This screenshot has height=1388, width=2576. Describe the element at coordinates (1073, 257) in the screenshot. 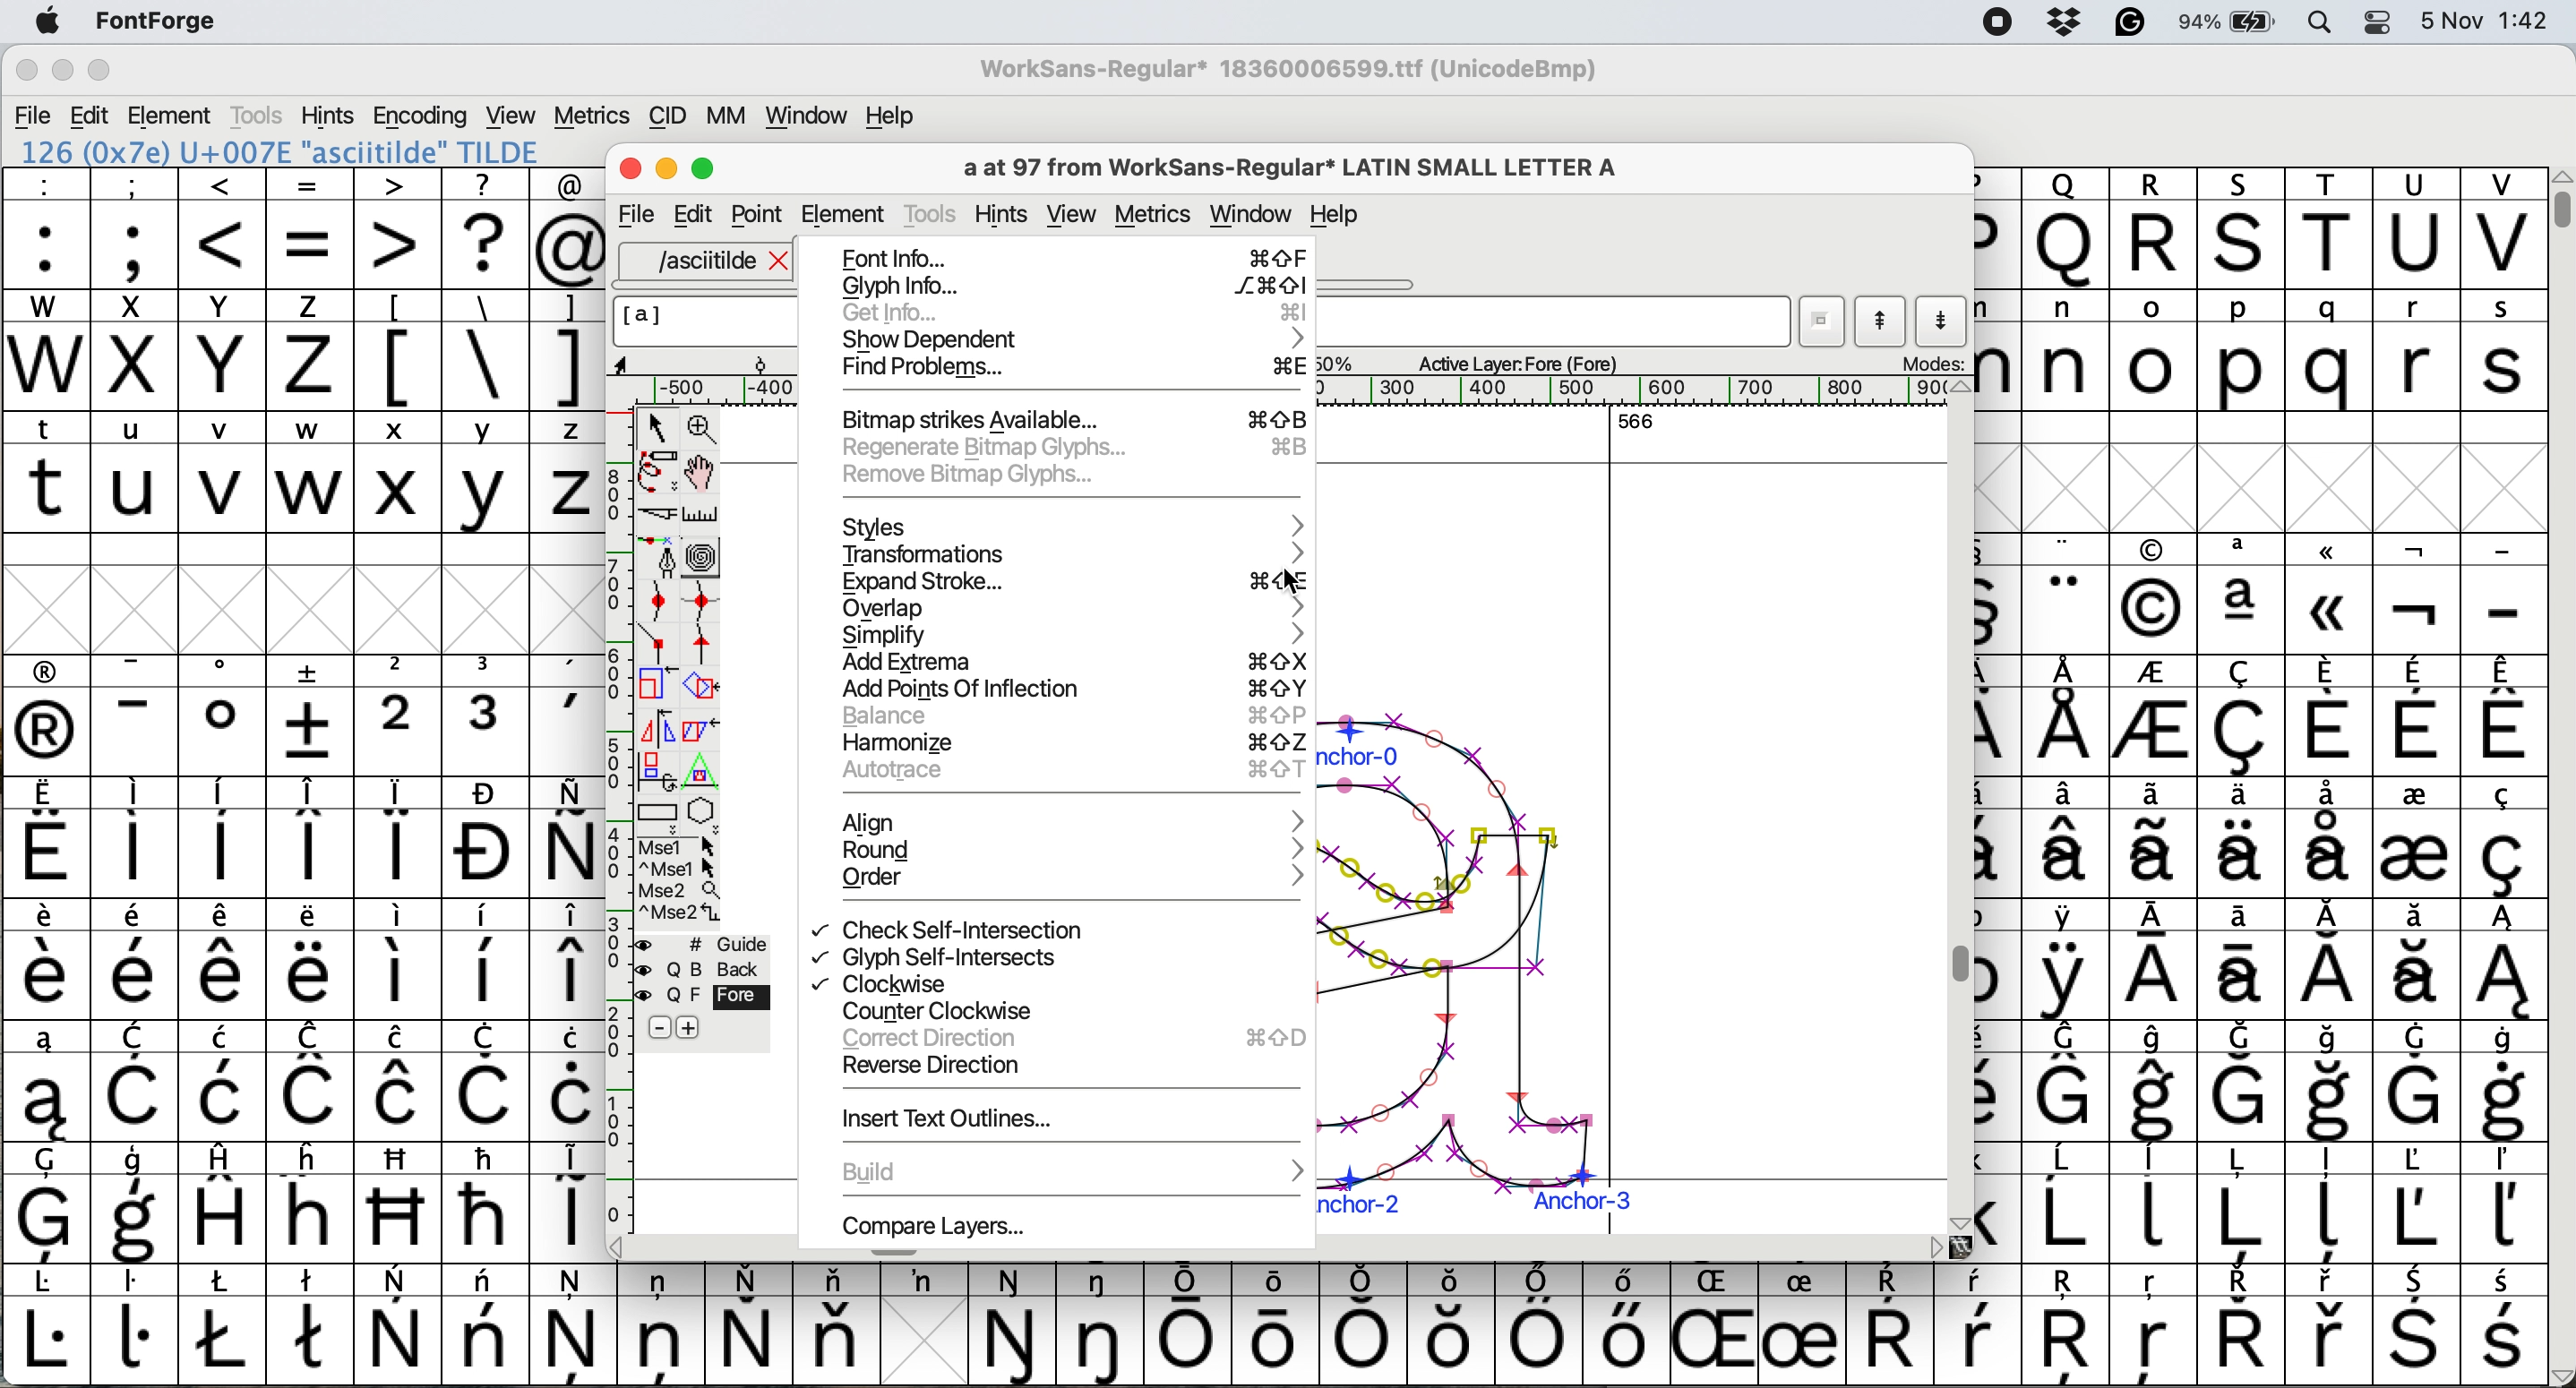

I see `font info` at that location.